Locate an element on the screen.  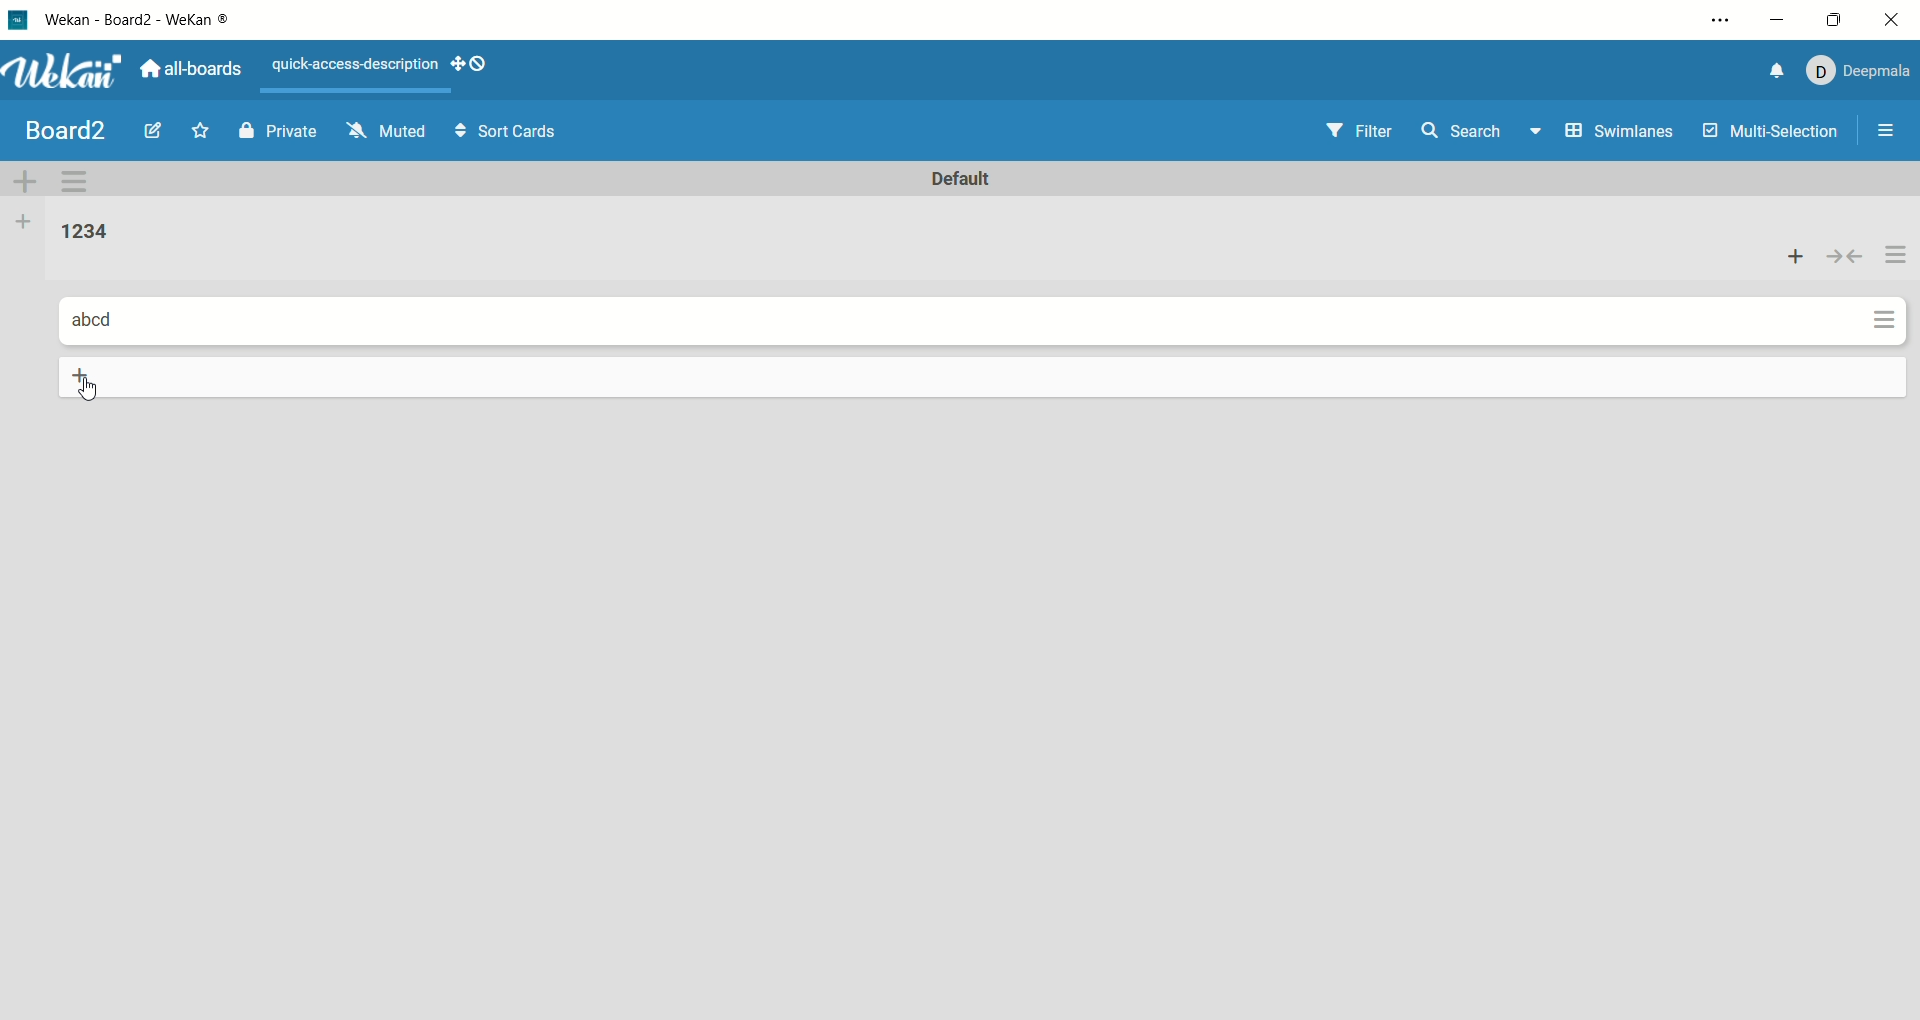
account is located at coordinates (1858, 67).